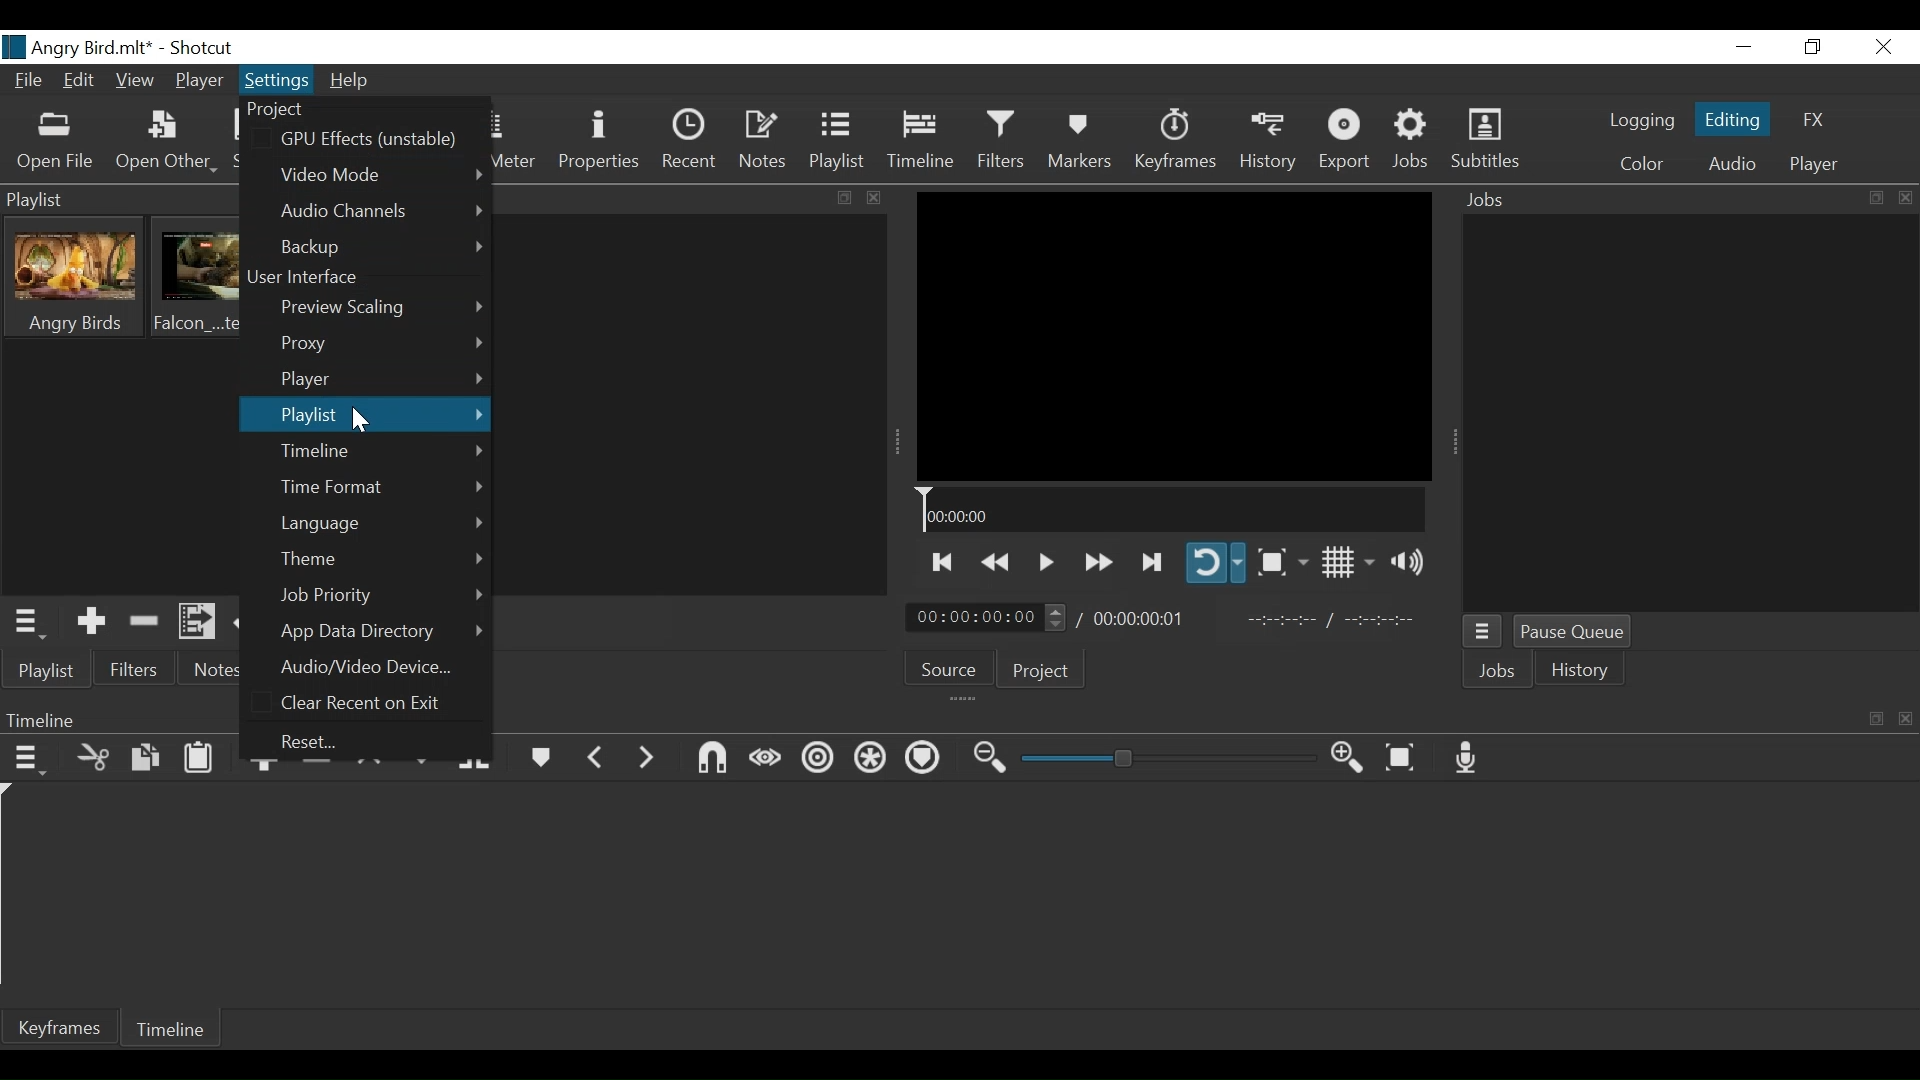 The height and width of the screenshot is (1080, 1920). What do you see at coordinates (1001, 143) in the screenshot?
I see `Filter` at bounding box center [1001, 143].